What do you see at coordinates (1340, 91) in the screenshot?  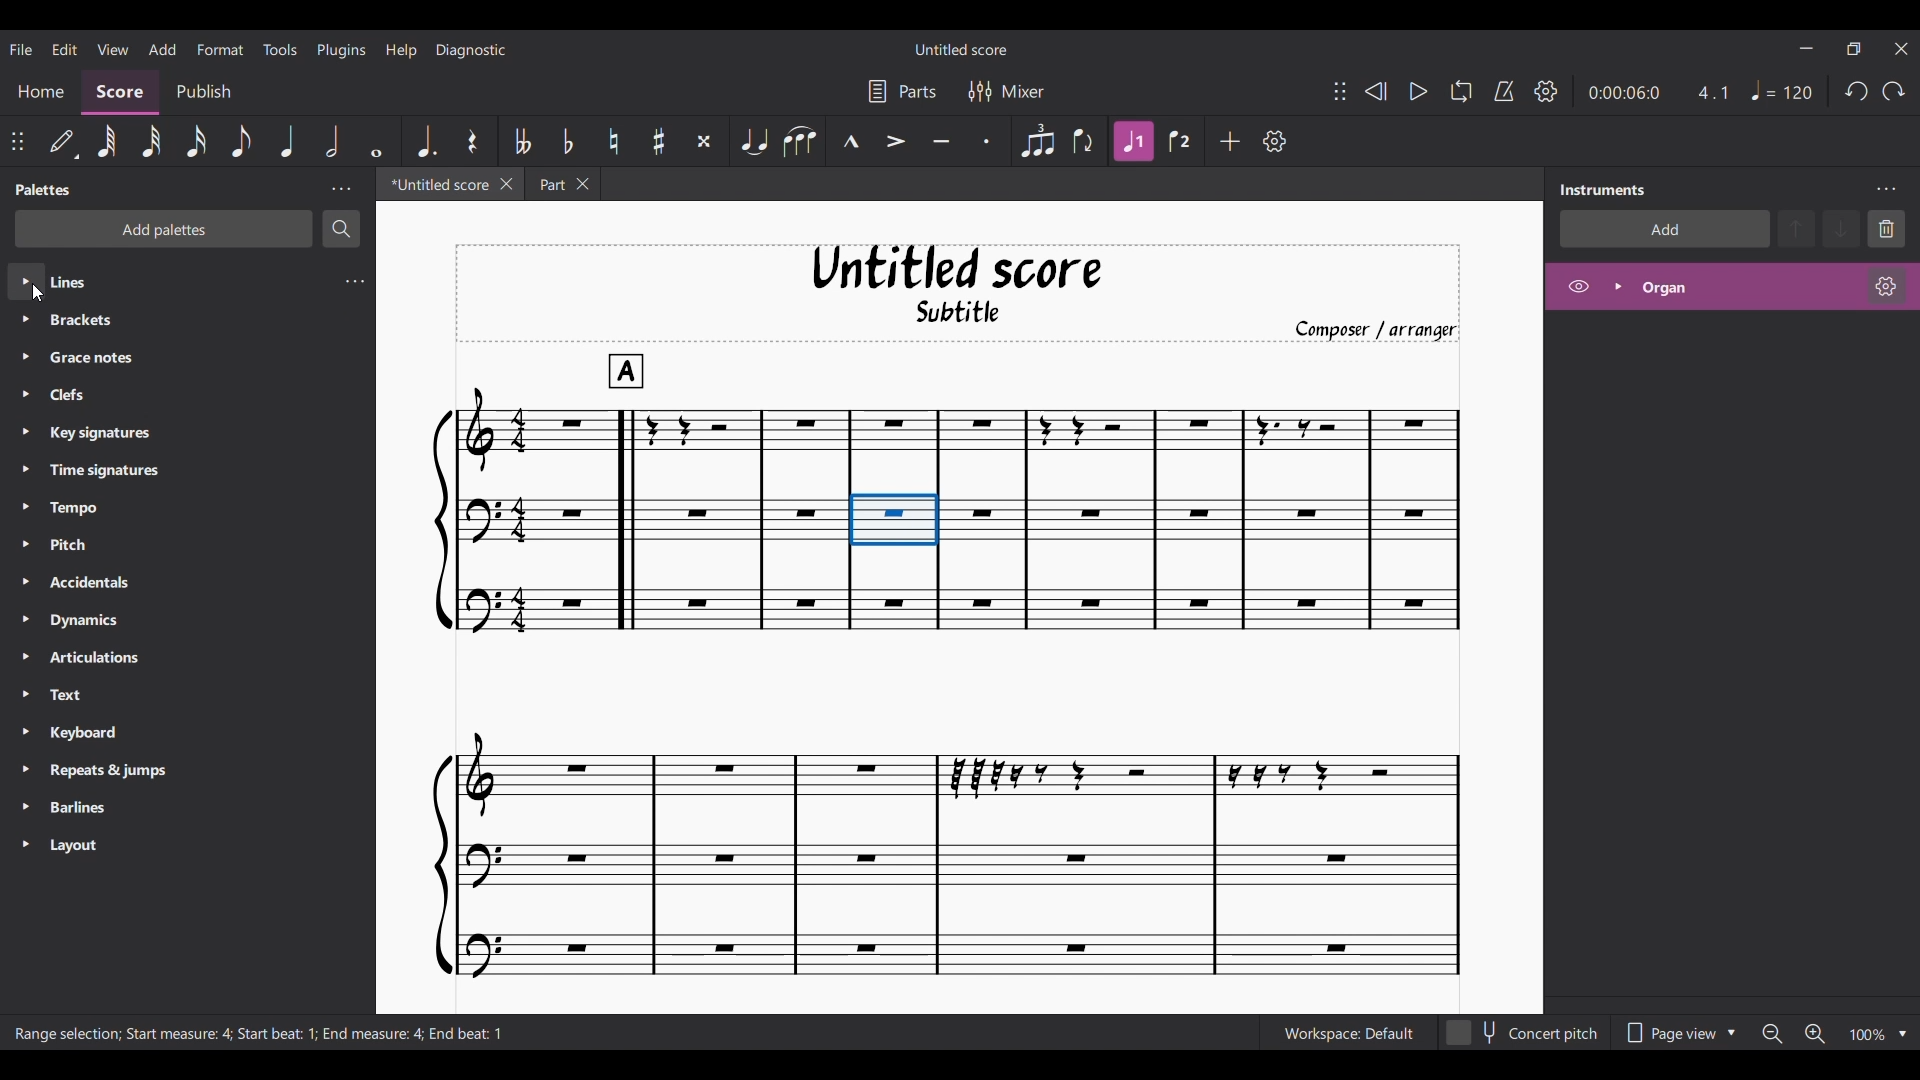 I see `Change position of toolbar attached` at bounding box center [1340, 91].